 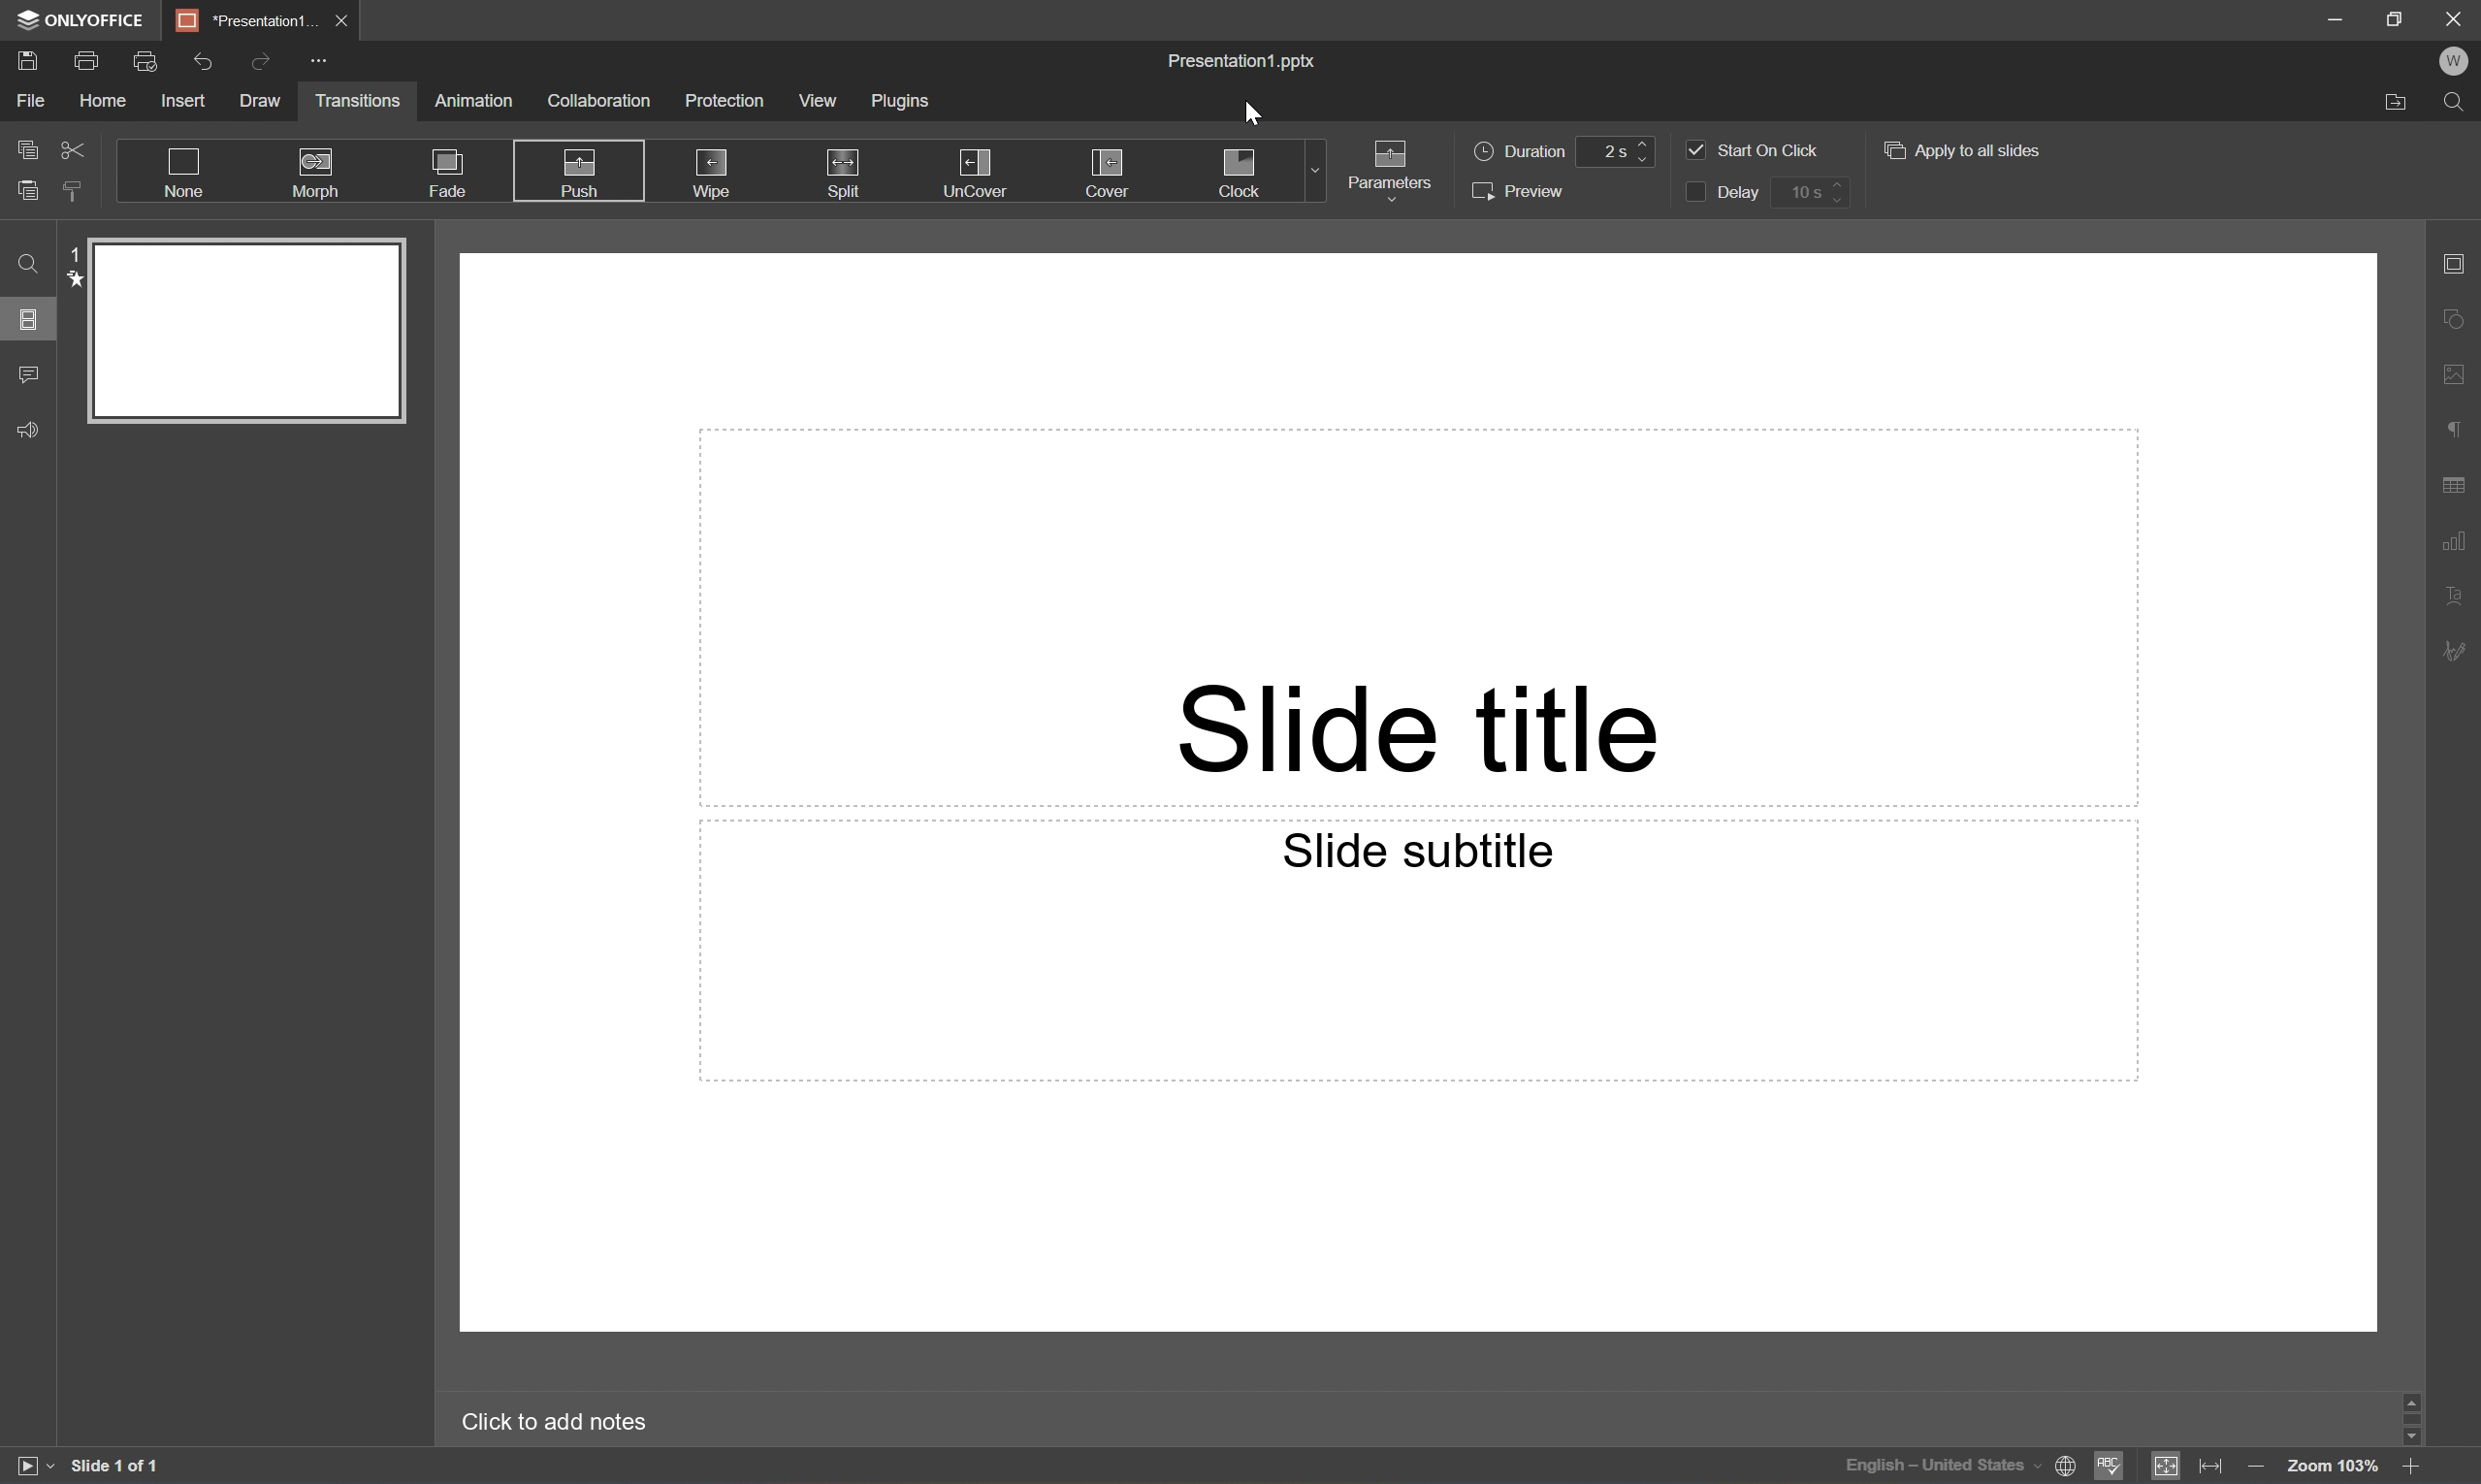 I want to click on Comments, so click(x=27, y=372).